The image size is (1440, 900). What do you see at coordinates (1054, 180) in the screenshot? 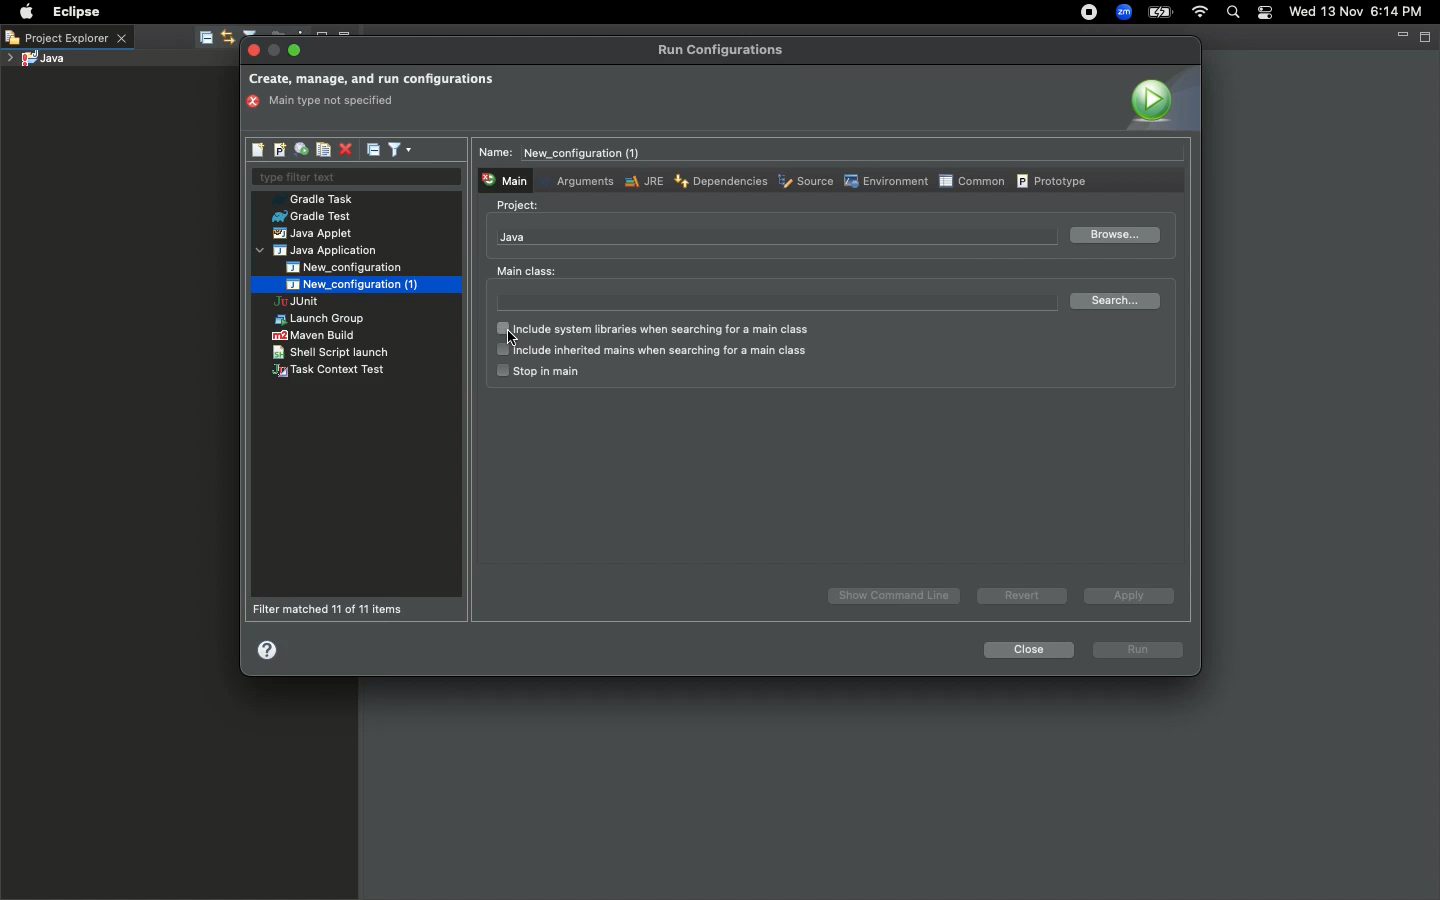
I see `Prototype` at bounding box center [1054, 180].